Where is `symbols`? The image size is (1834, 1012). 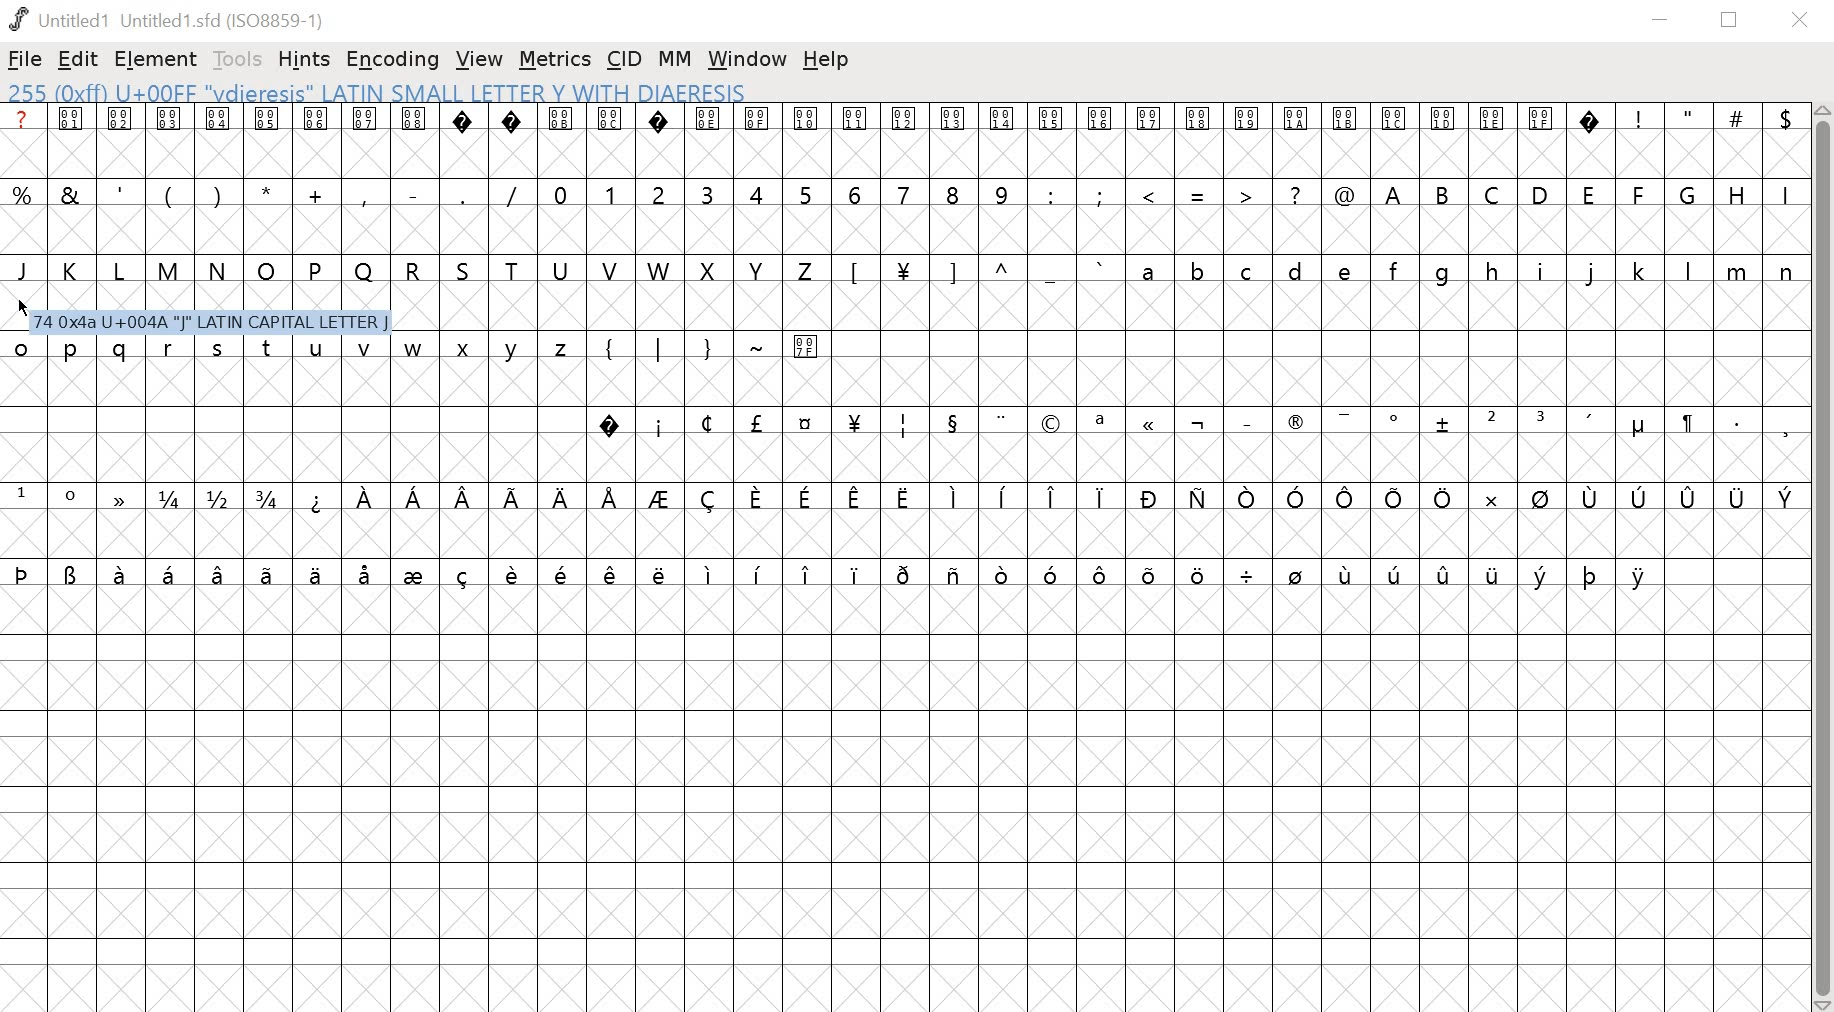
symbols is located at coordinates (1185, 425).